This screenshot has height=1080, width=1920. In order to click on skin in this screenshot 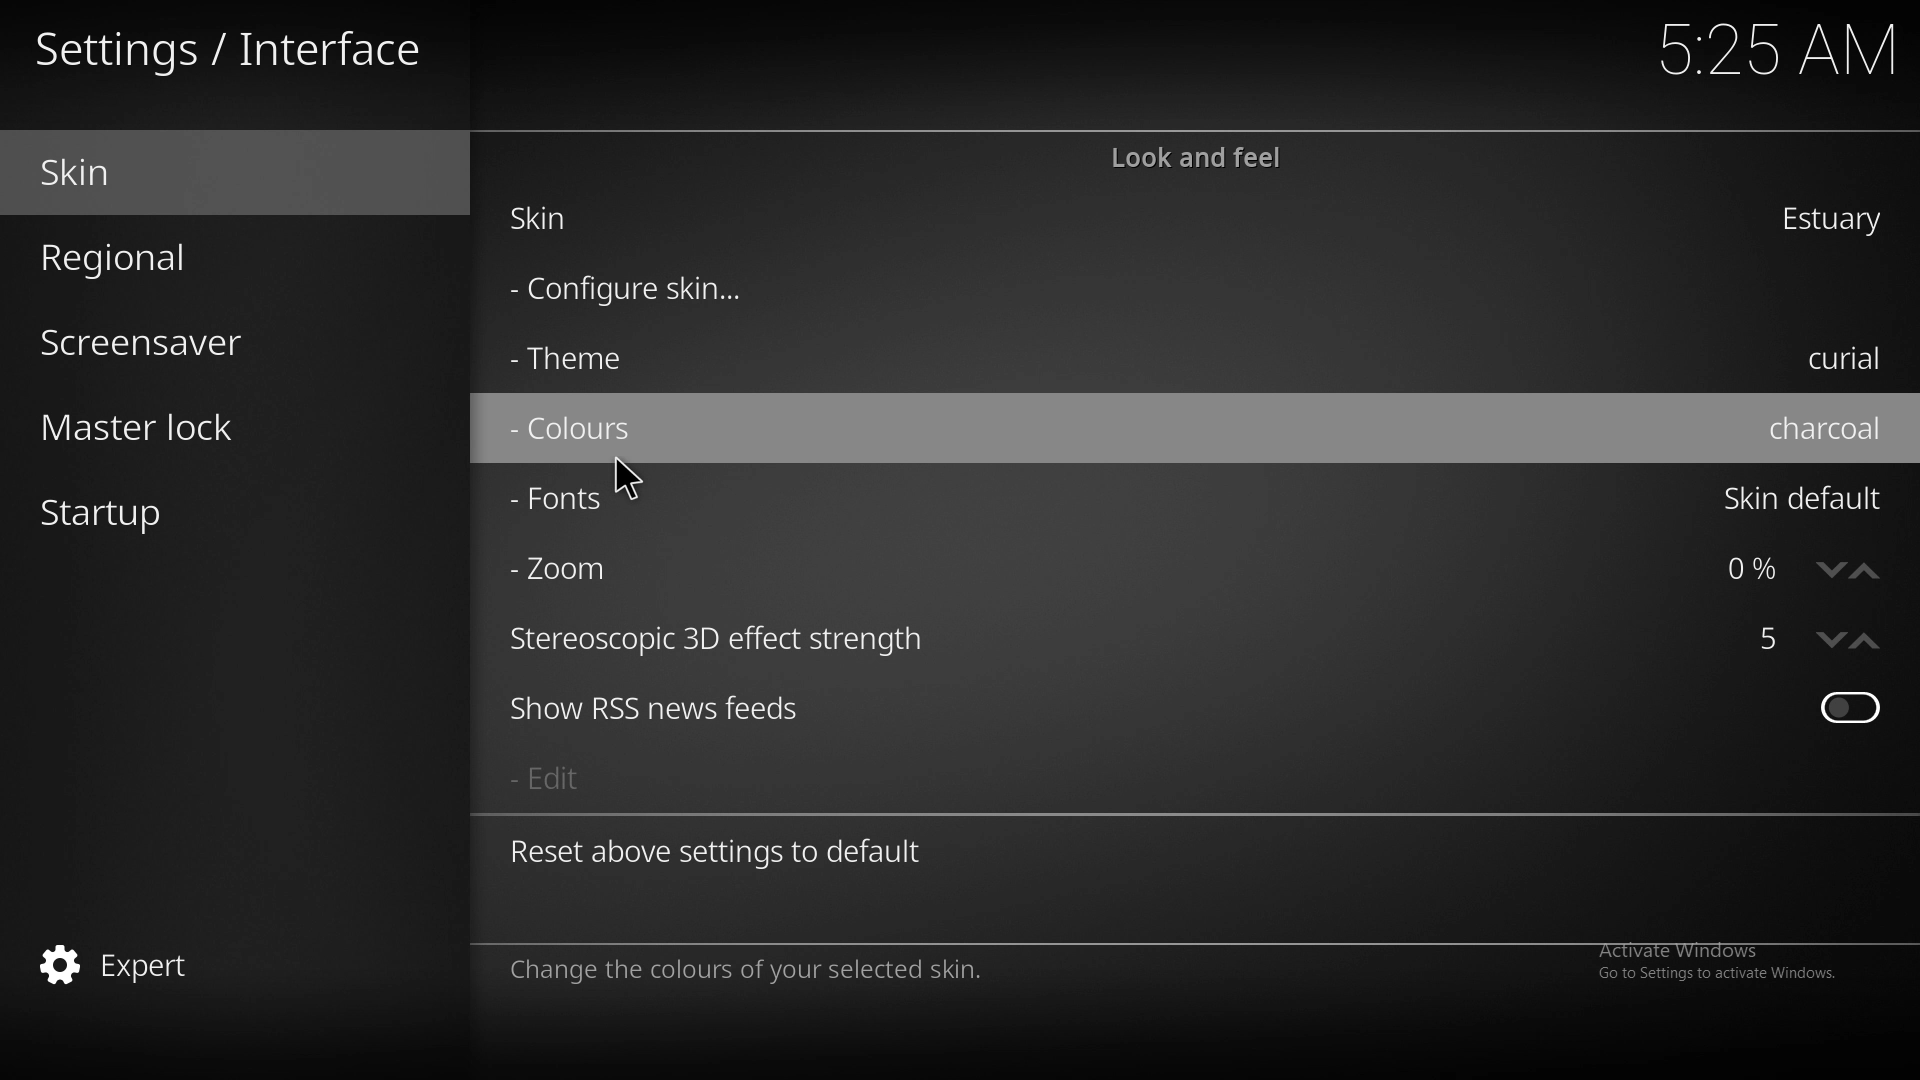, I will do `click(582, 216)`.